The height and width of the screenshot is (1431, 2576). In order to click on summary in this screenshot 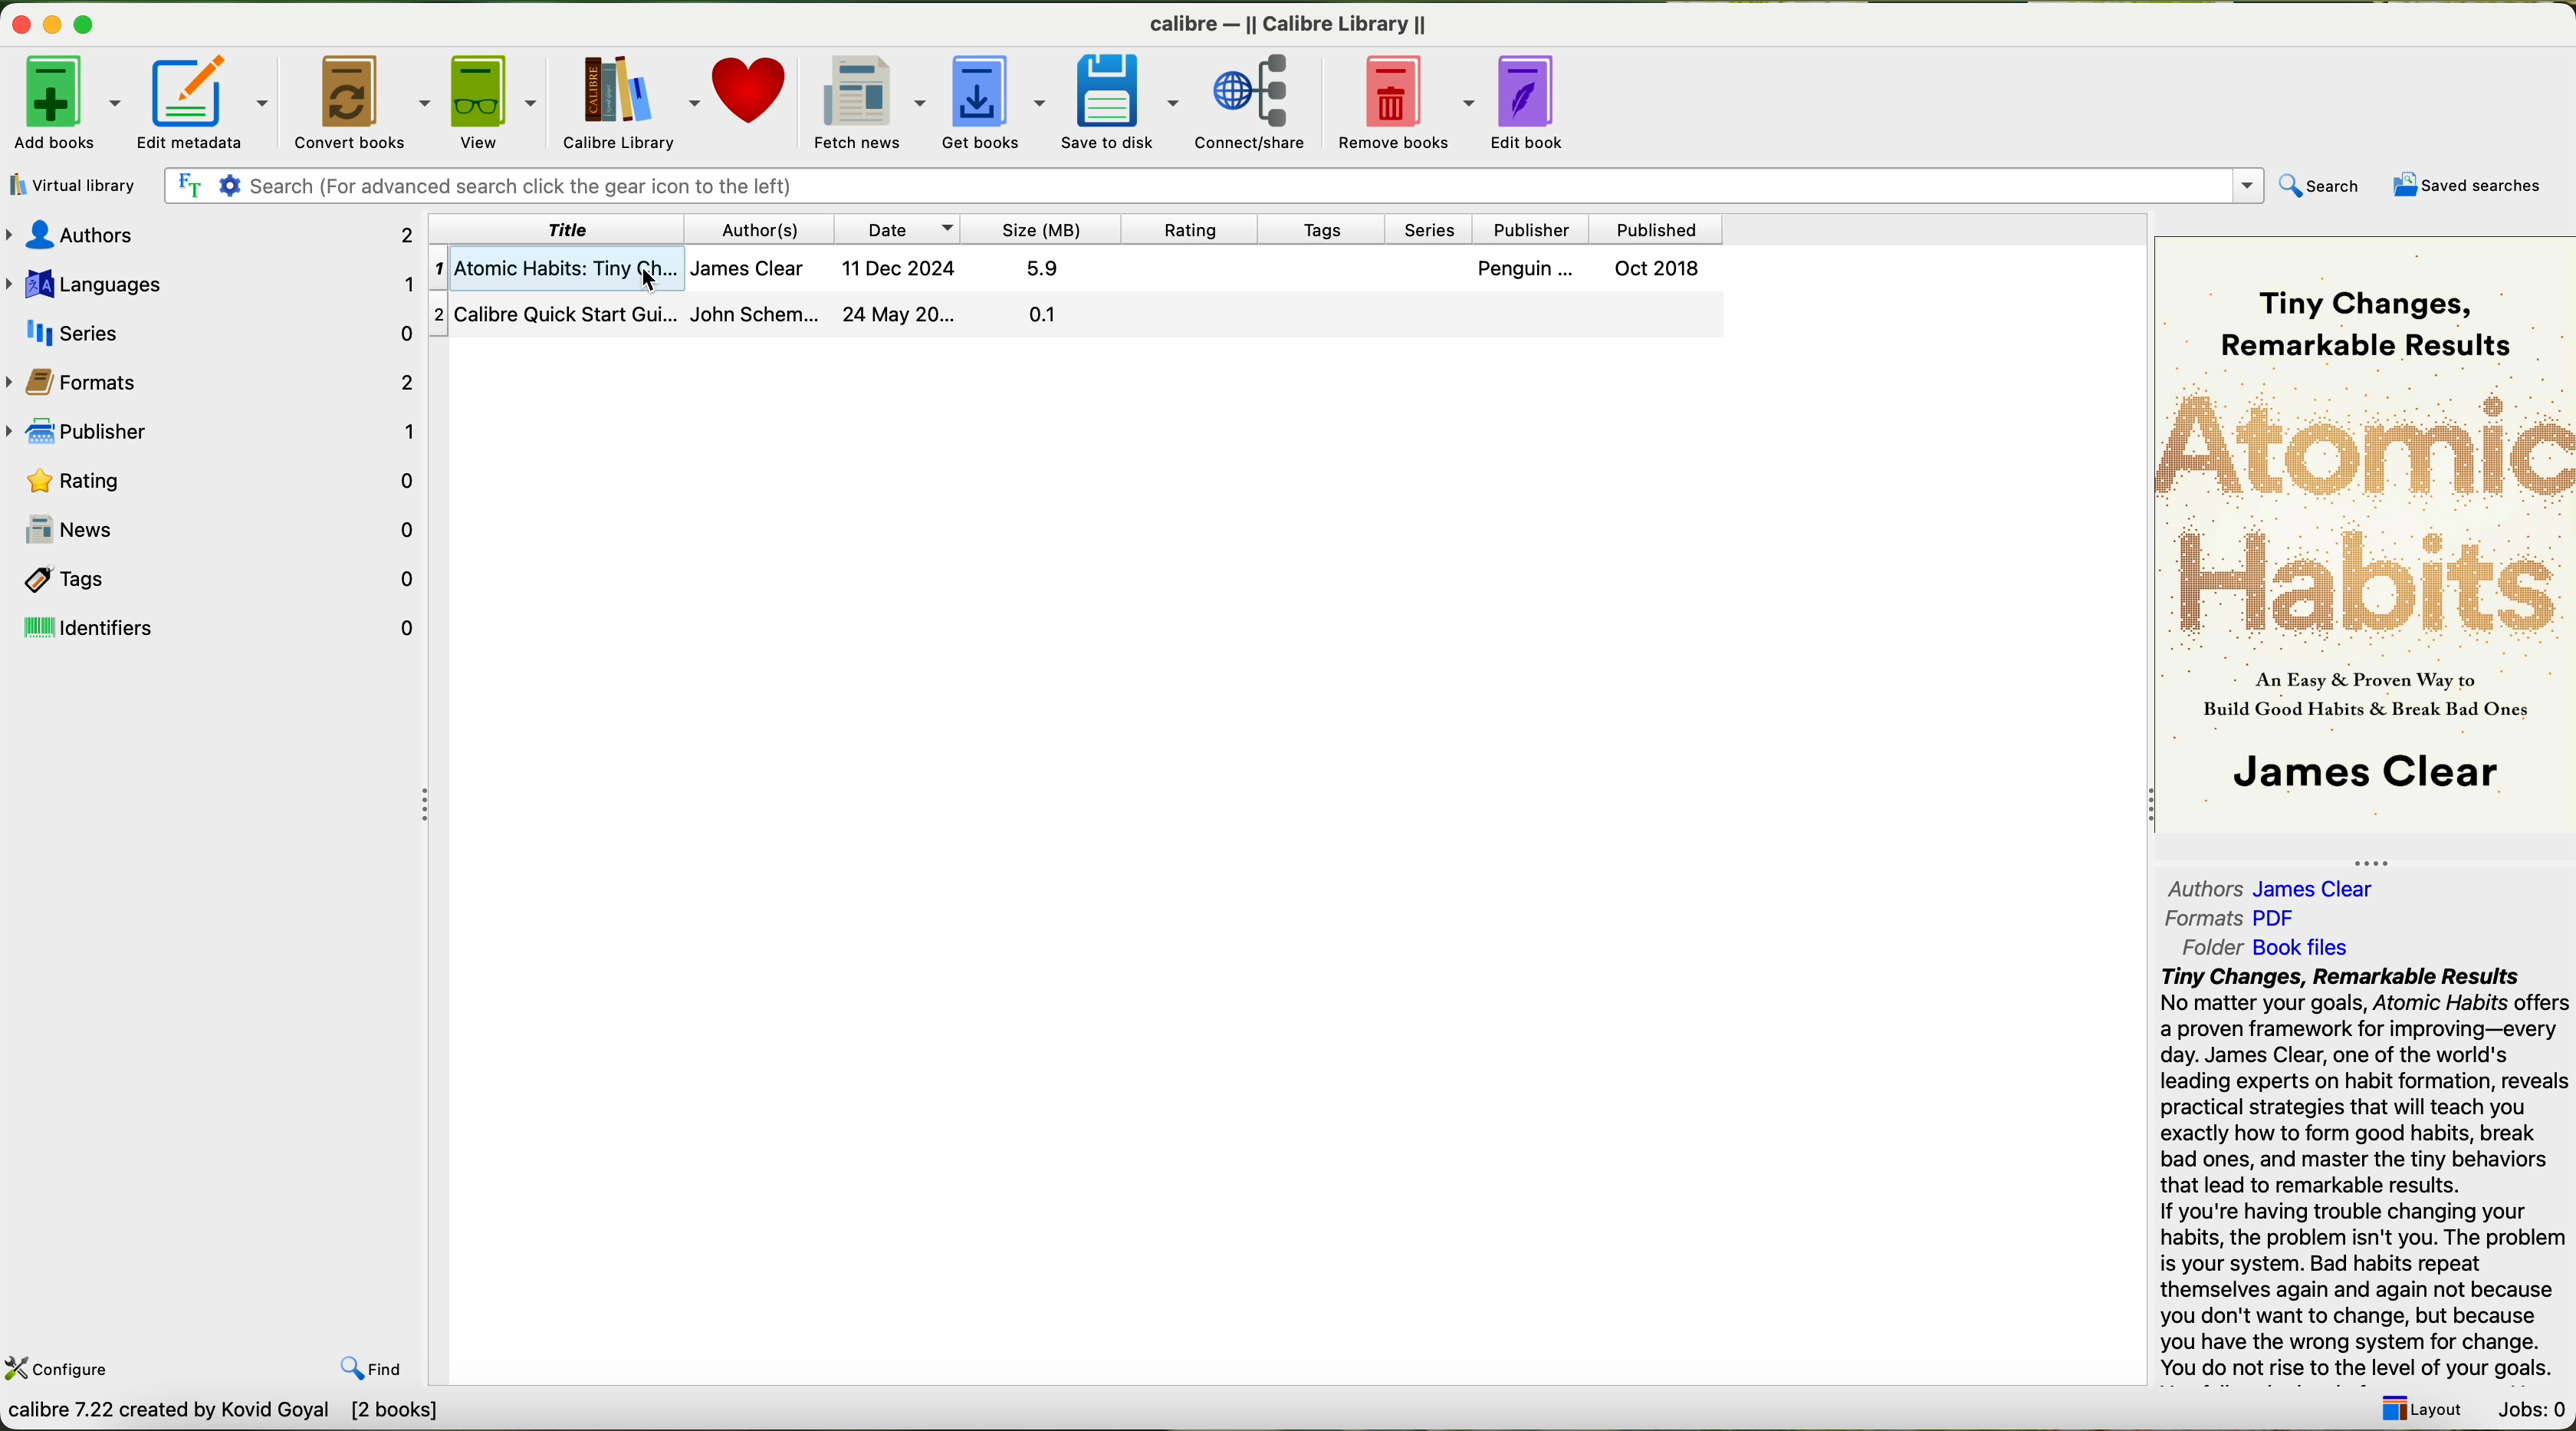, I will do `click(2365, 1175)`.